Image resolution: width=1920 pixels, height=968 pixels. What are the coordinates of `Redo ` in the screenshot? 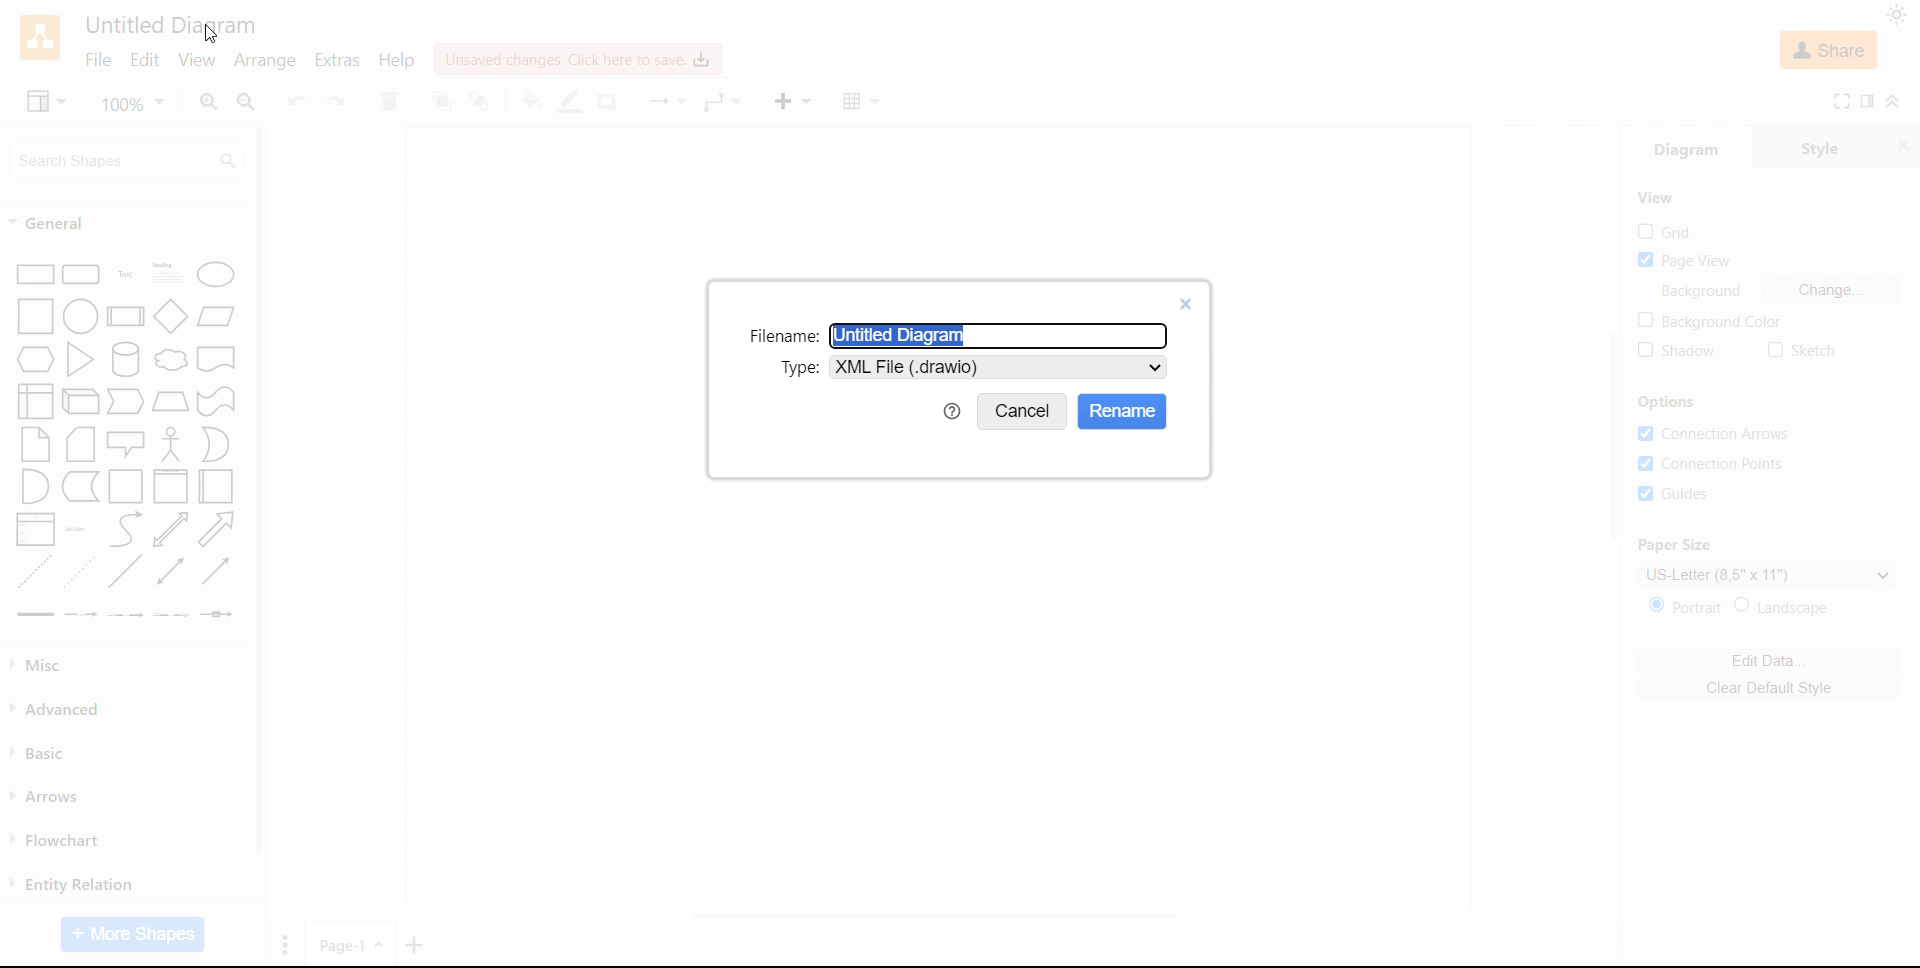 It's located at (337, 103).